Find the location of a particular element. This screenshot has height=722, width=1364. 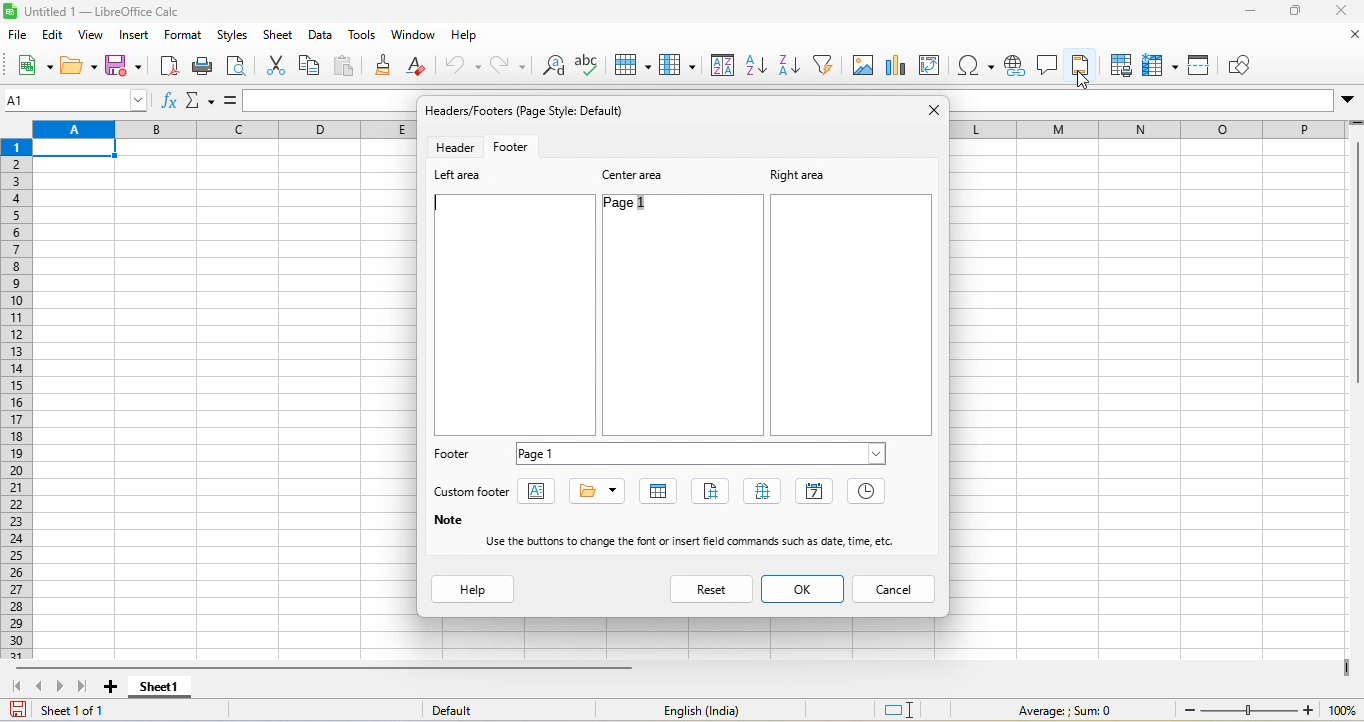

add sheet is located at coordinates (110, 685).